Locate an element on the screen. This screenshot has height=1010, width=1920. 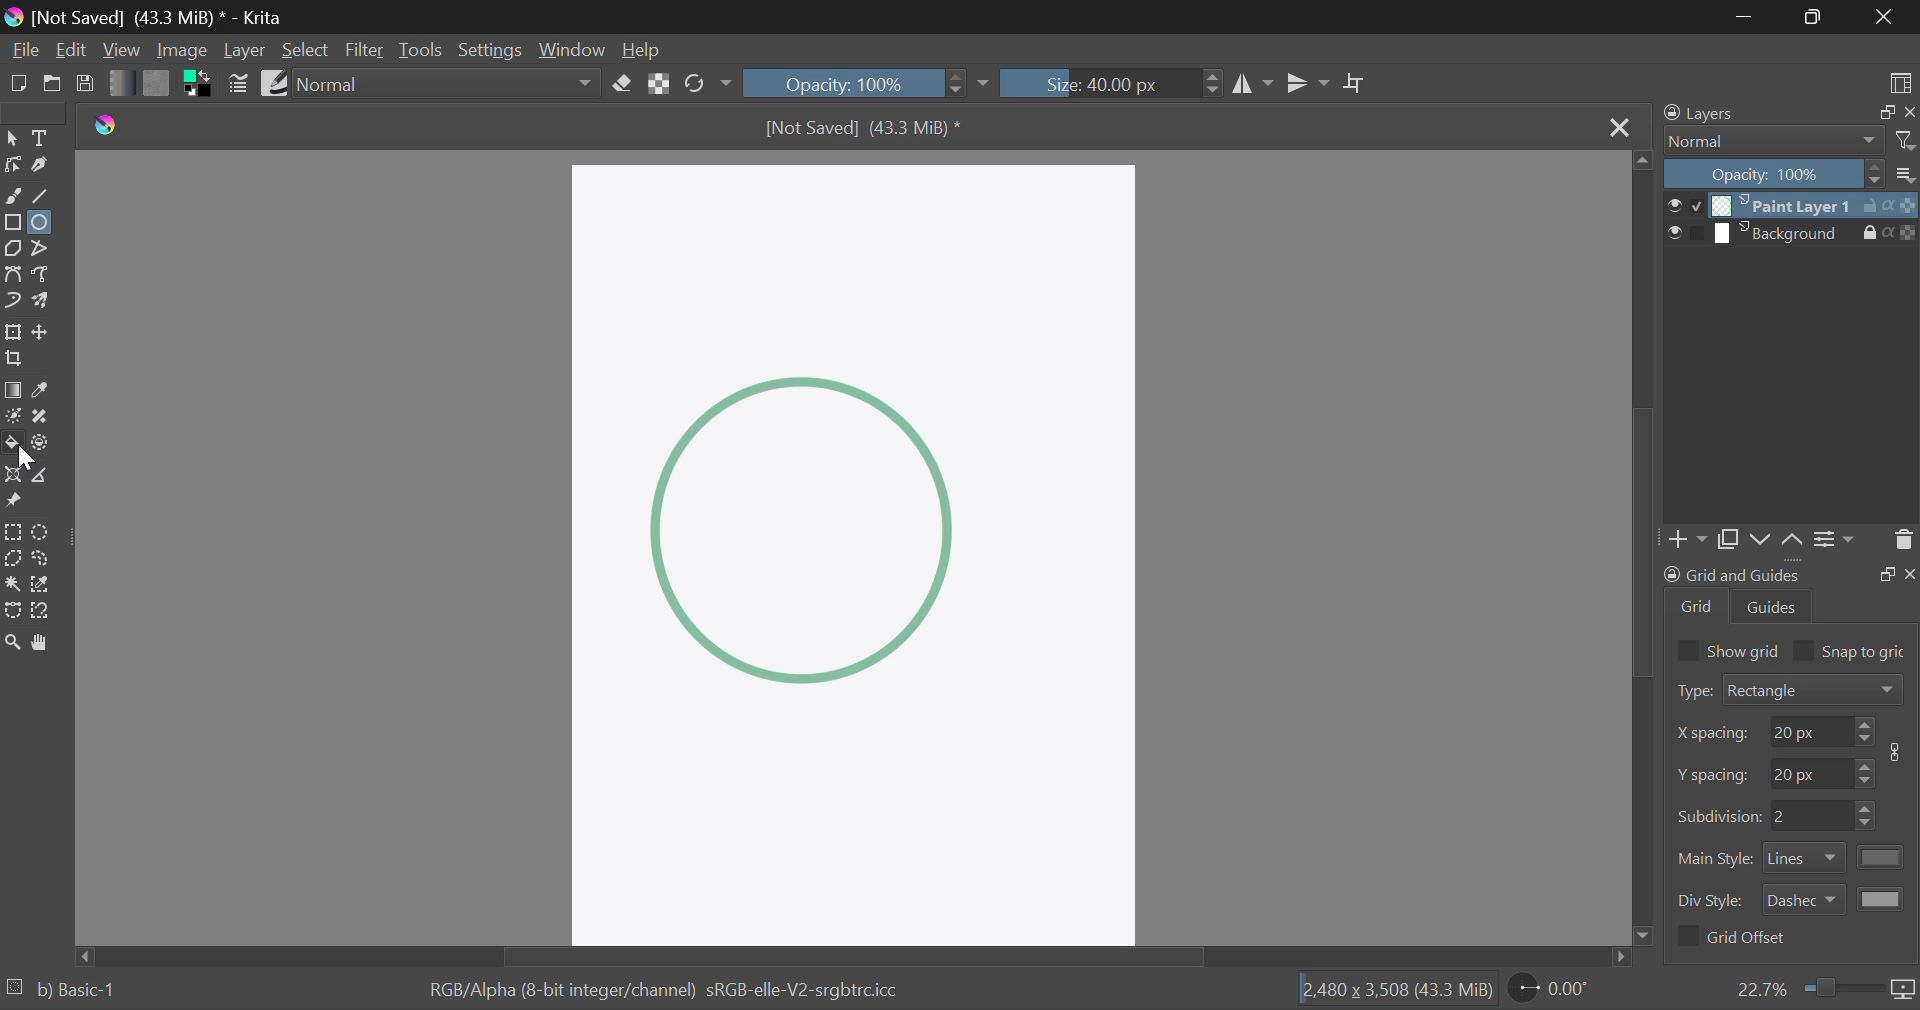
Pan is located at coordinates (42, 643).